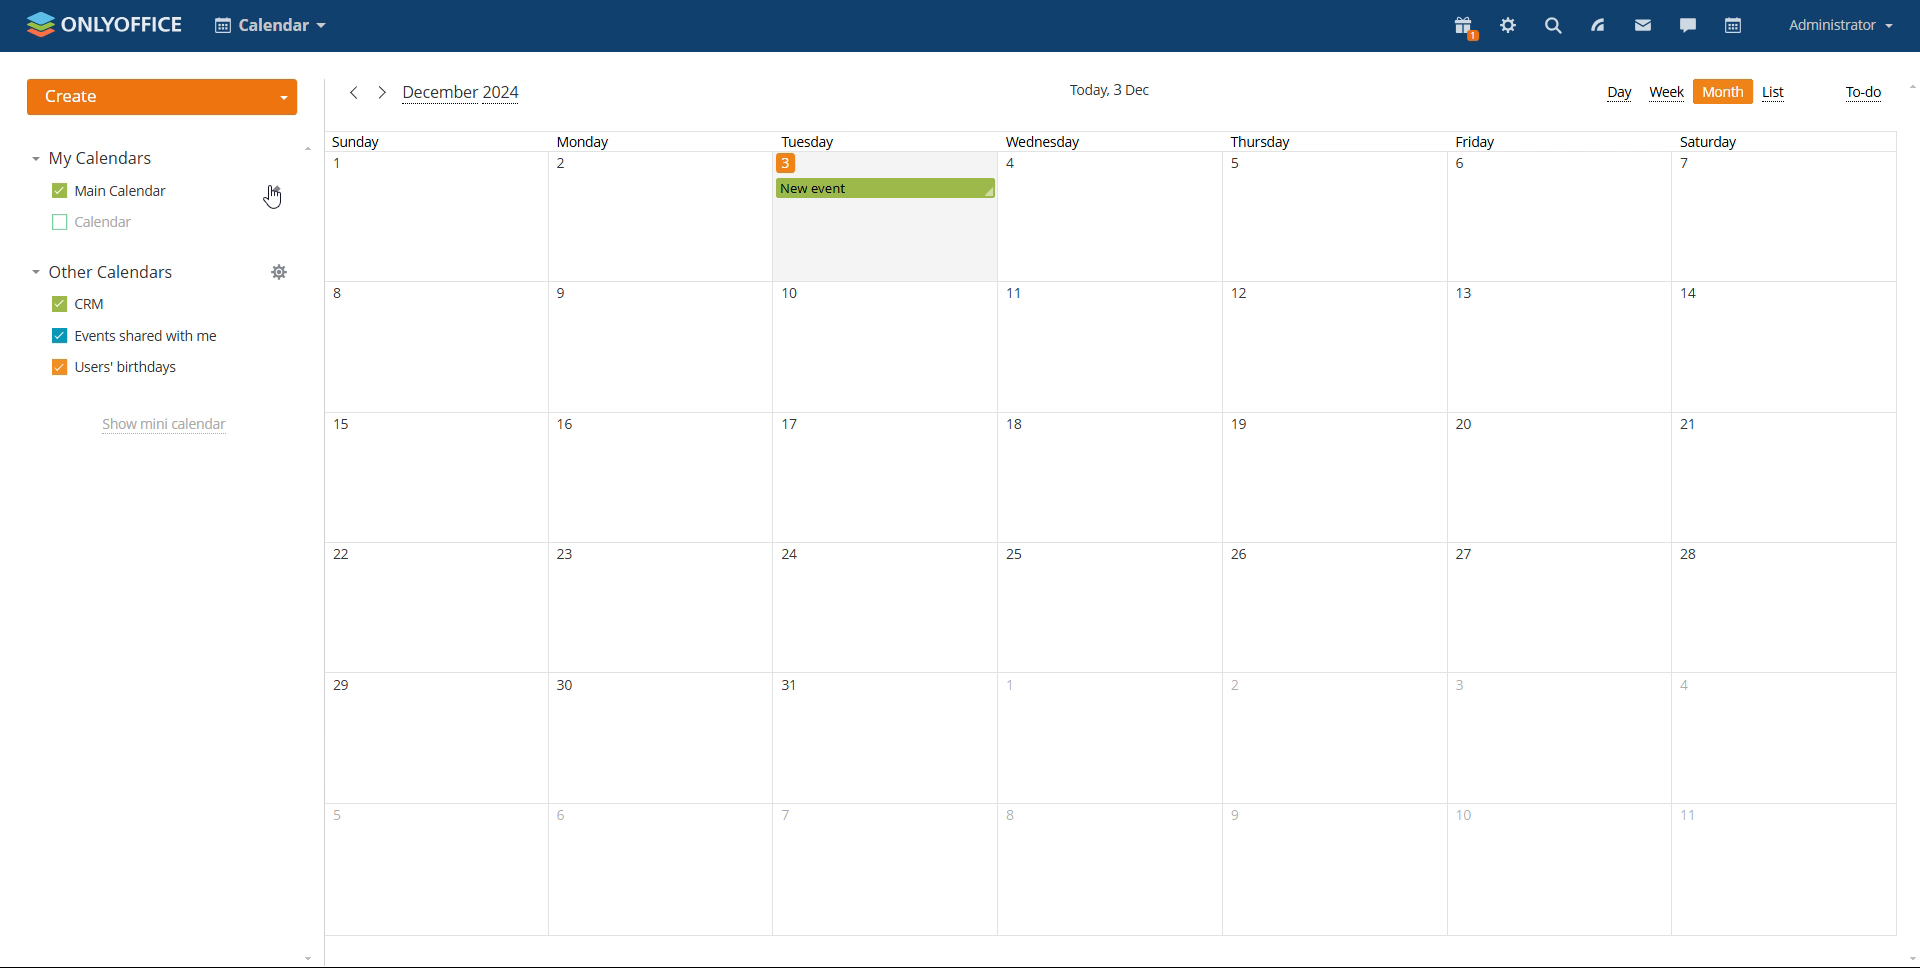 The height and width of the screenshot is (968, 1920). What do you see at coordinates (351, 93) in the screenshot?
I see `previous month` at bounding box center [351, 93].